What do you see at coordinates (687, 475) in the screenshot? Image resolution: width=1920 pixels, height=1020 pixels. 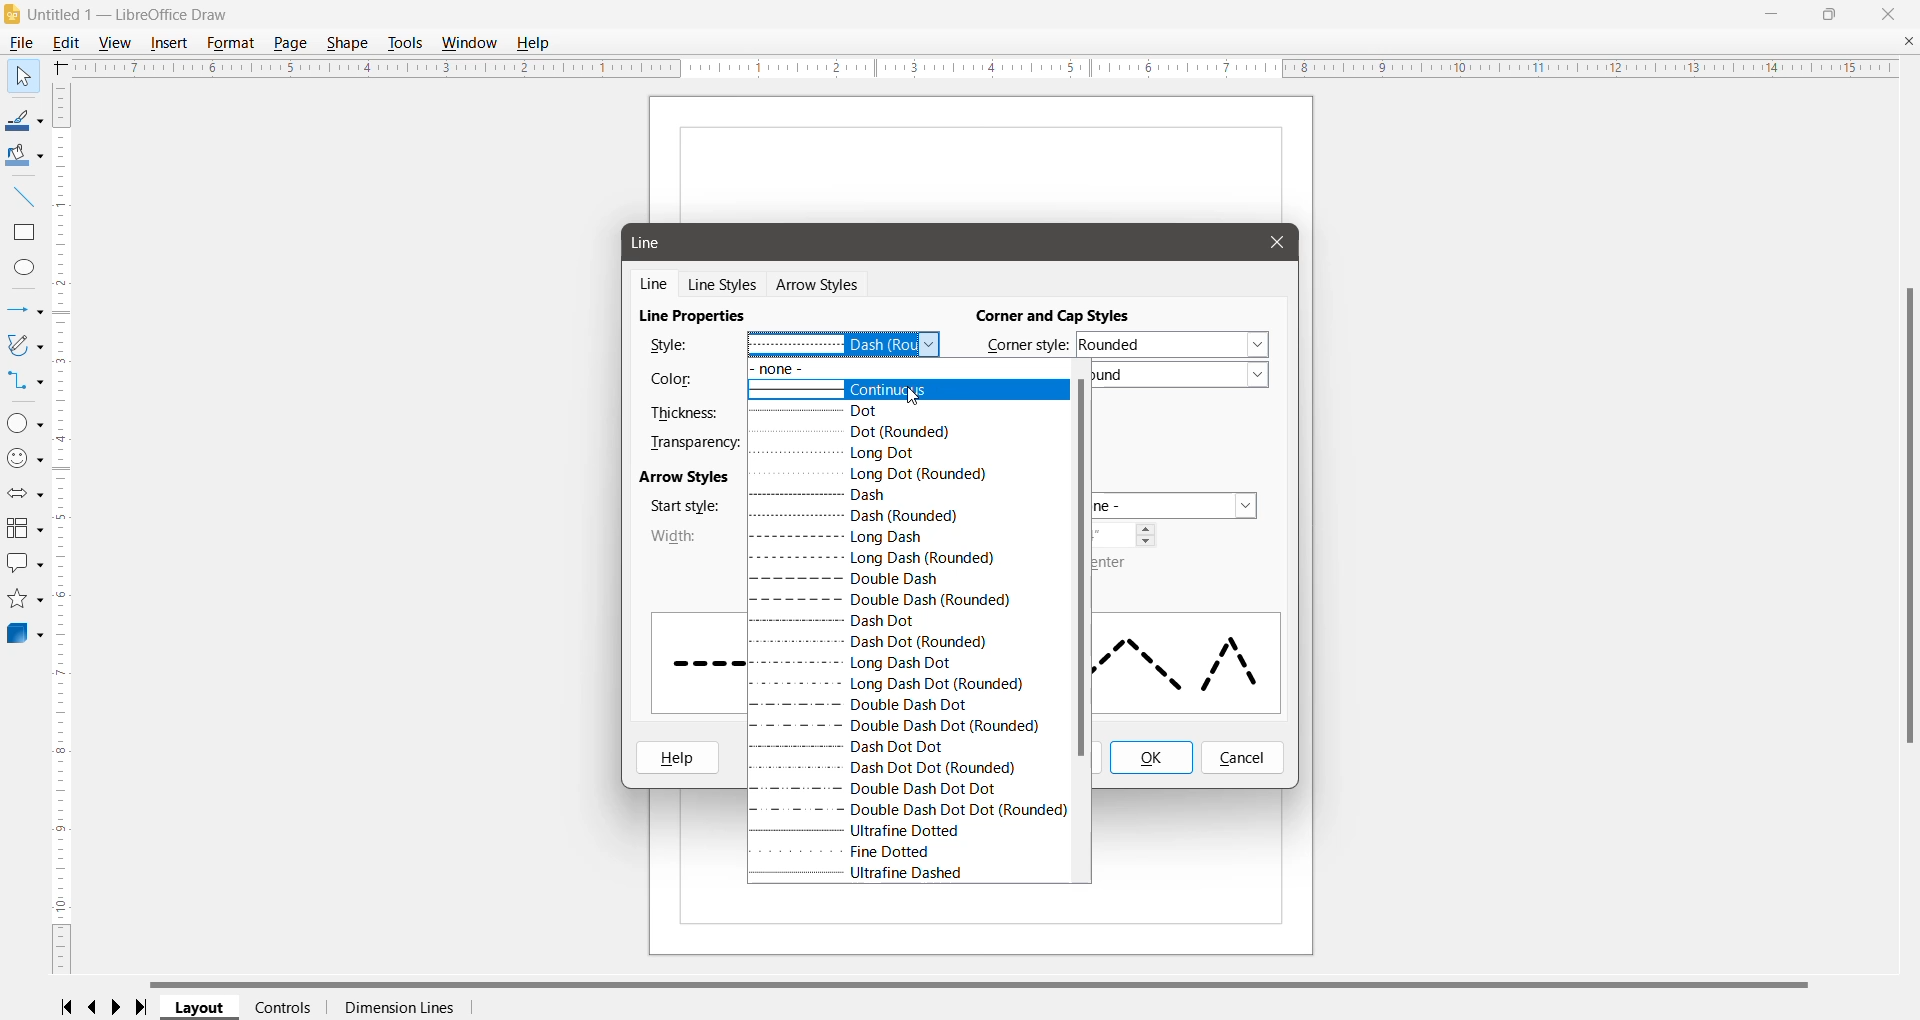 I see `Arrow Styles` at bounding box center [687, 475].